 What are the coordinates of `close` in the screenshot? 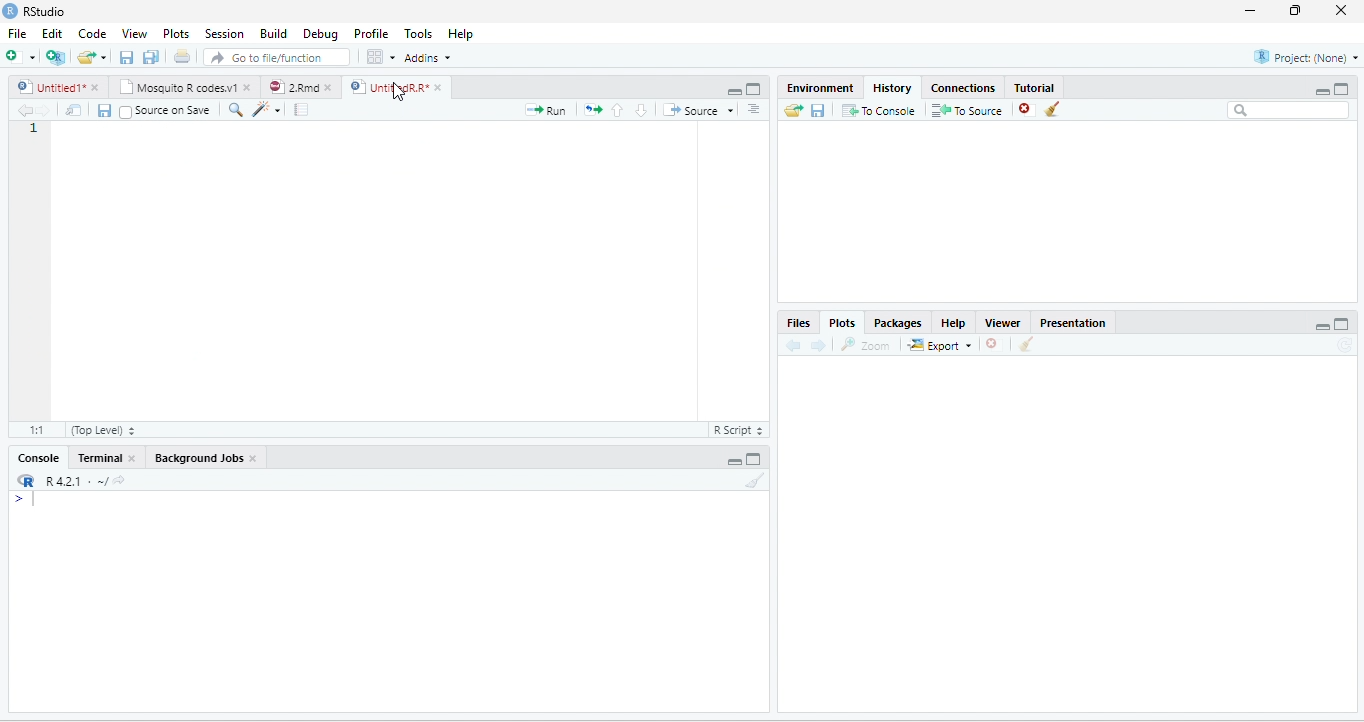 It's located at (1340, 11).